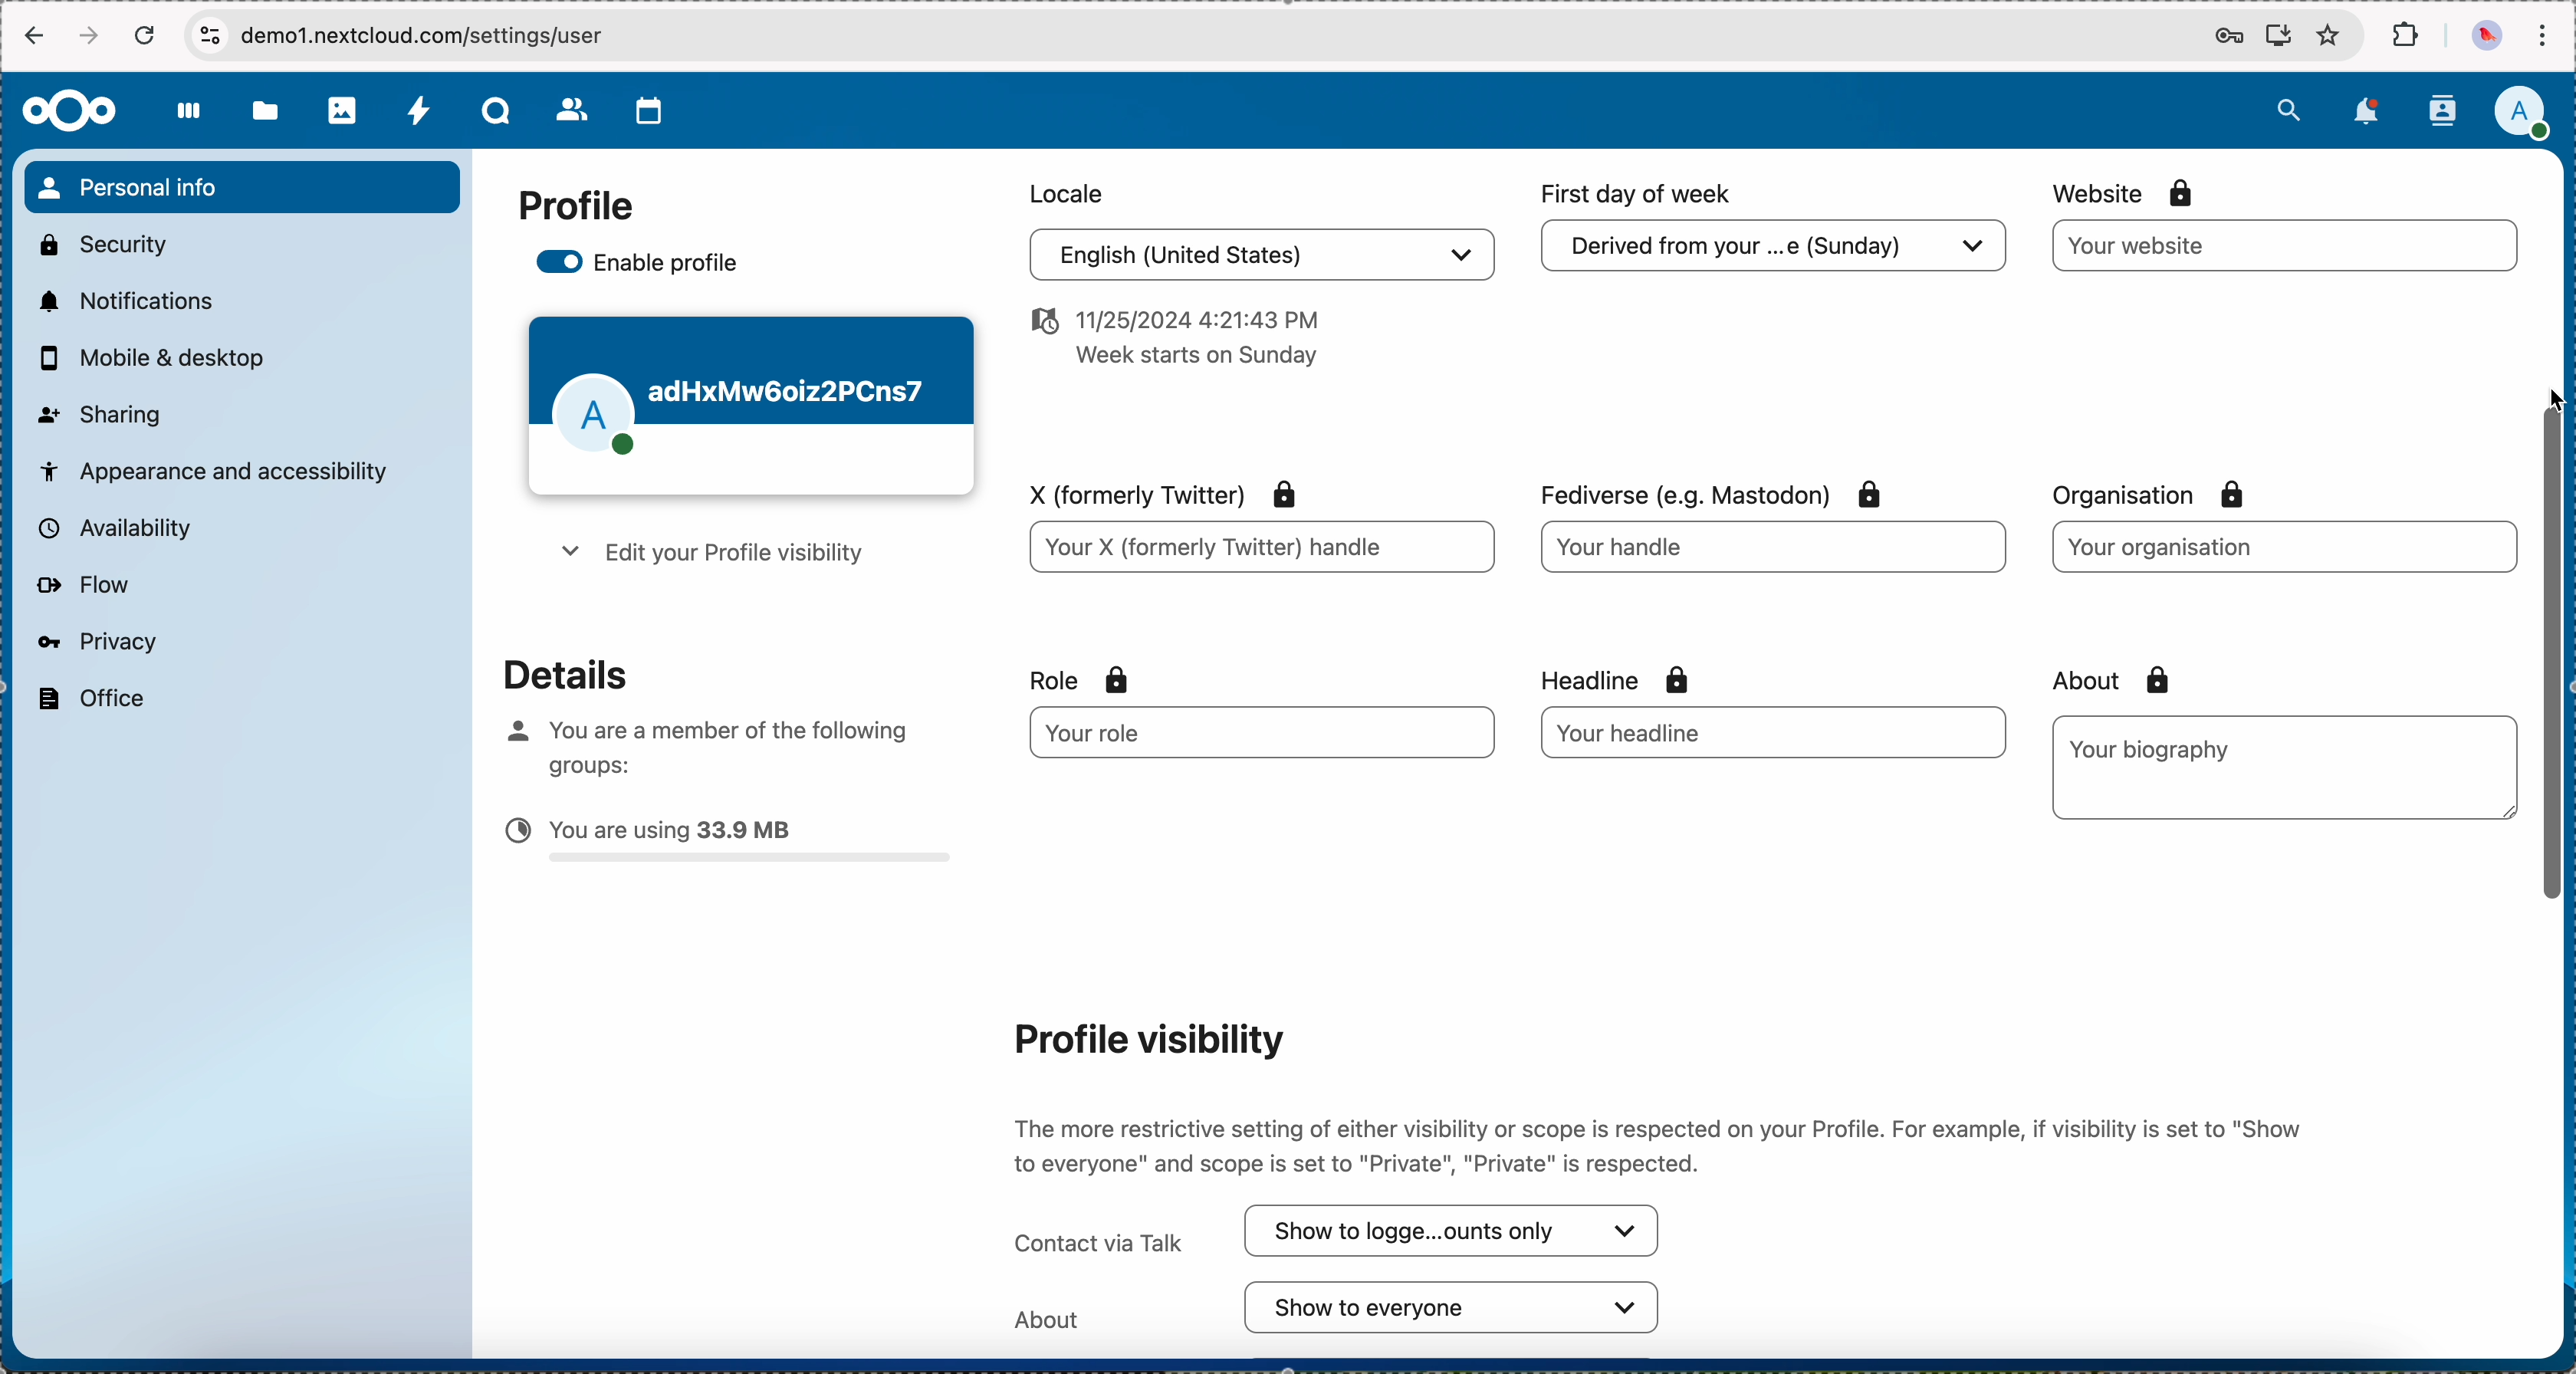 The height and width of the screenshot is (1374, 2576). What do you see at coordinates (707, 557) in the screenshot?
I see `edit your profile visibility` at bounding box center [707, 557].